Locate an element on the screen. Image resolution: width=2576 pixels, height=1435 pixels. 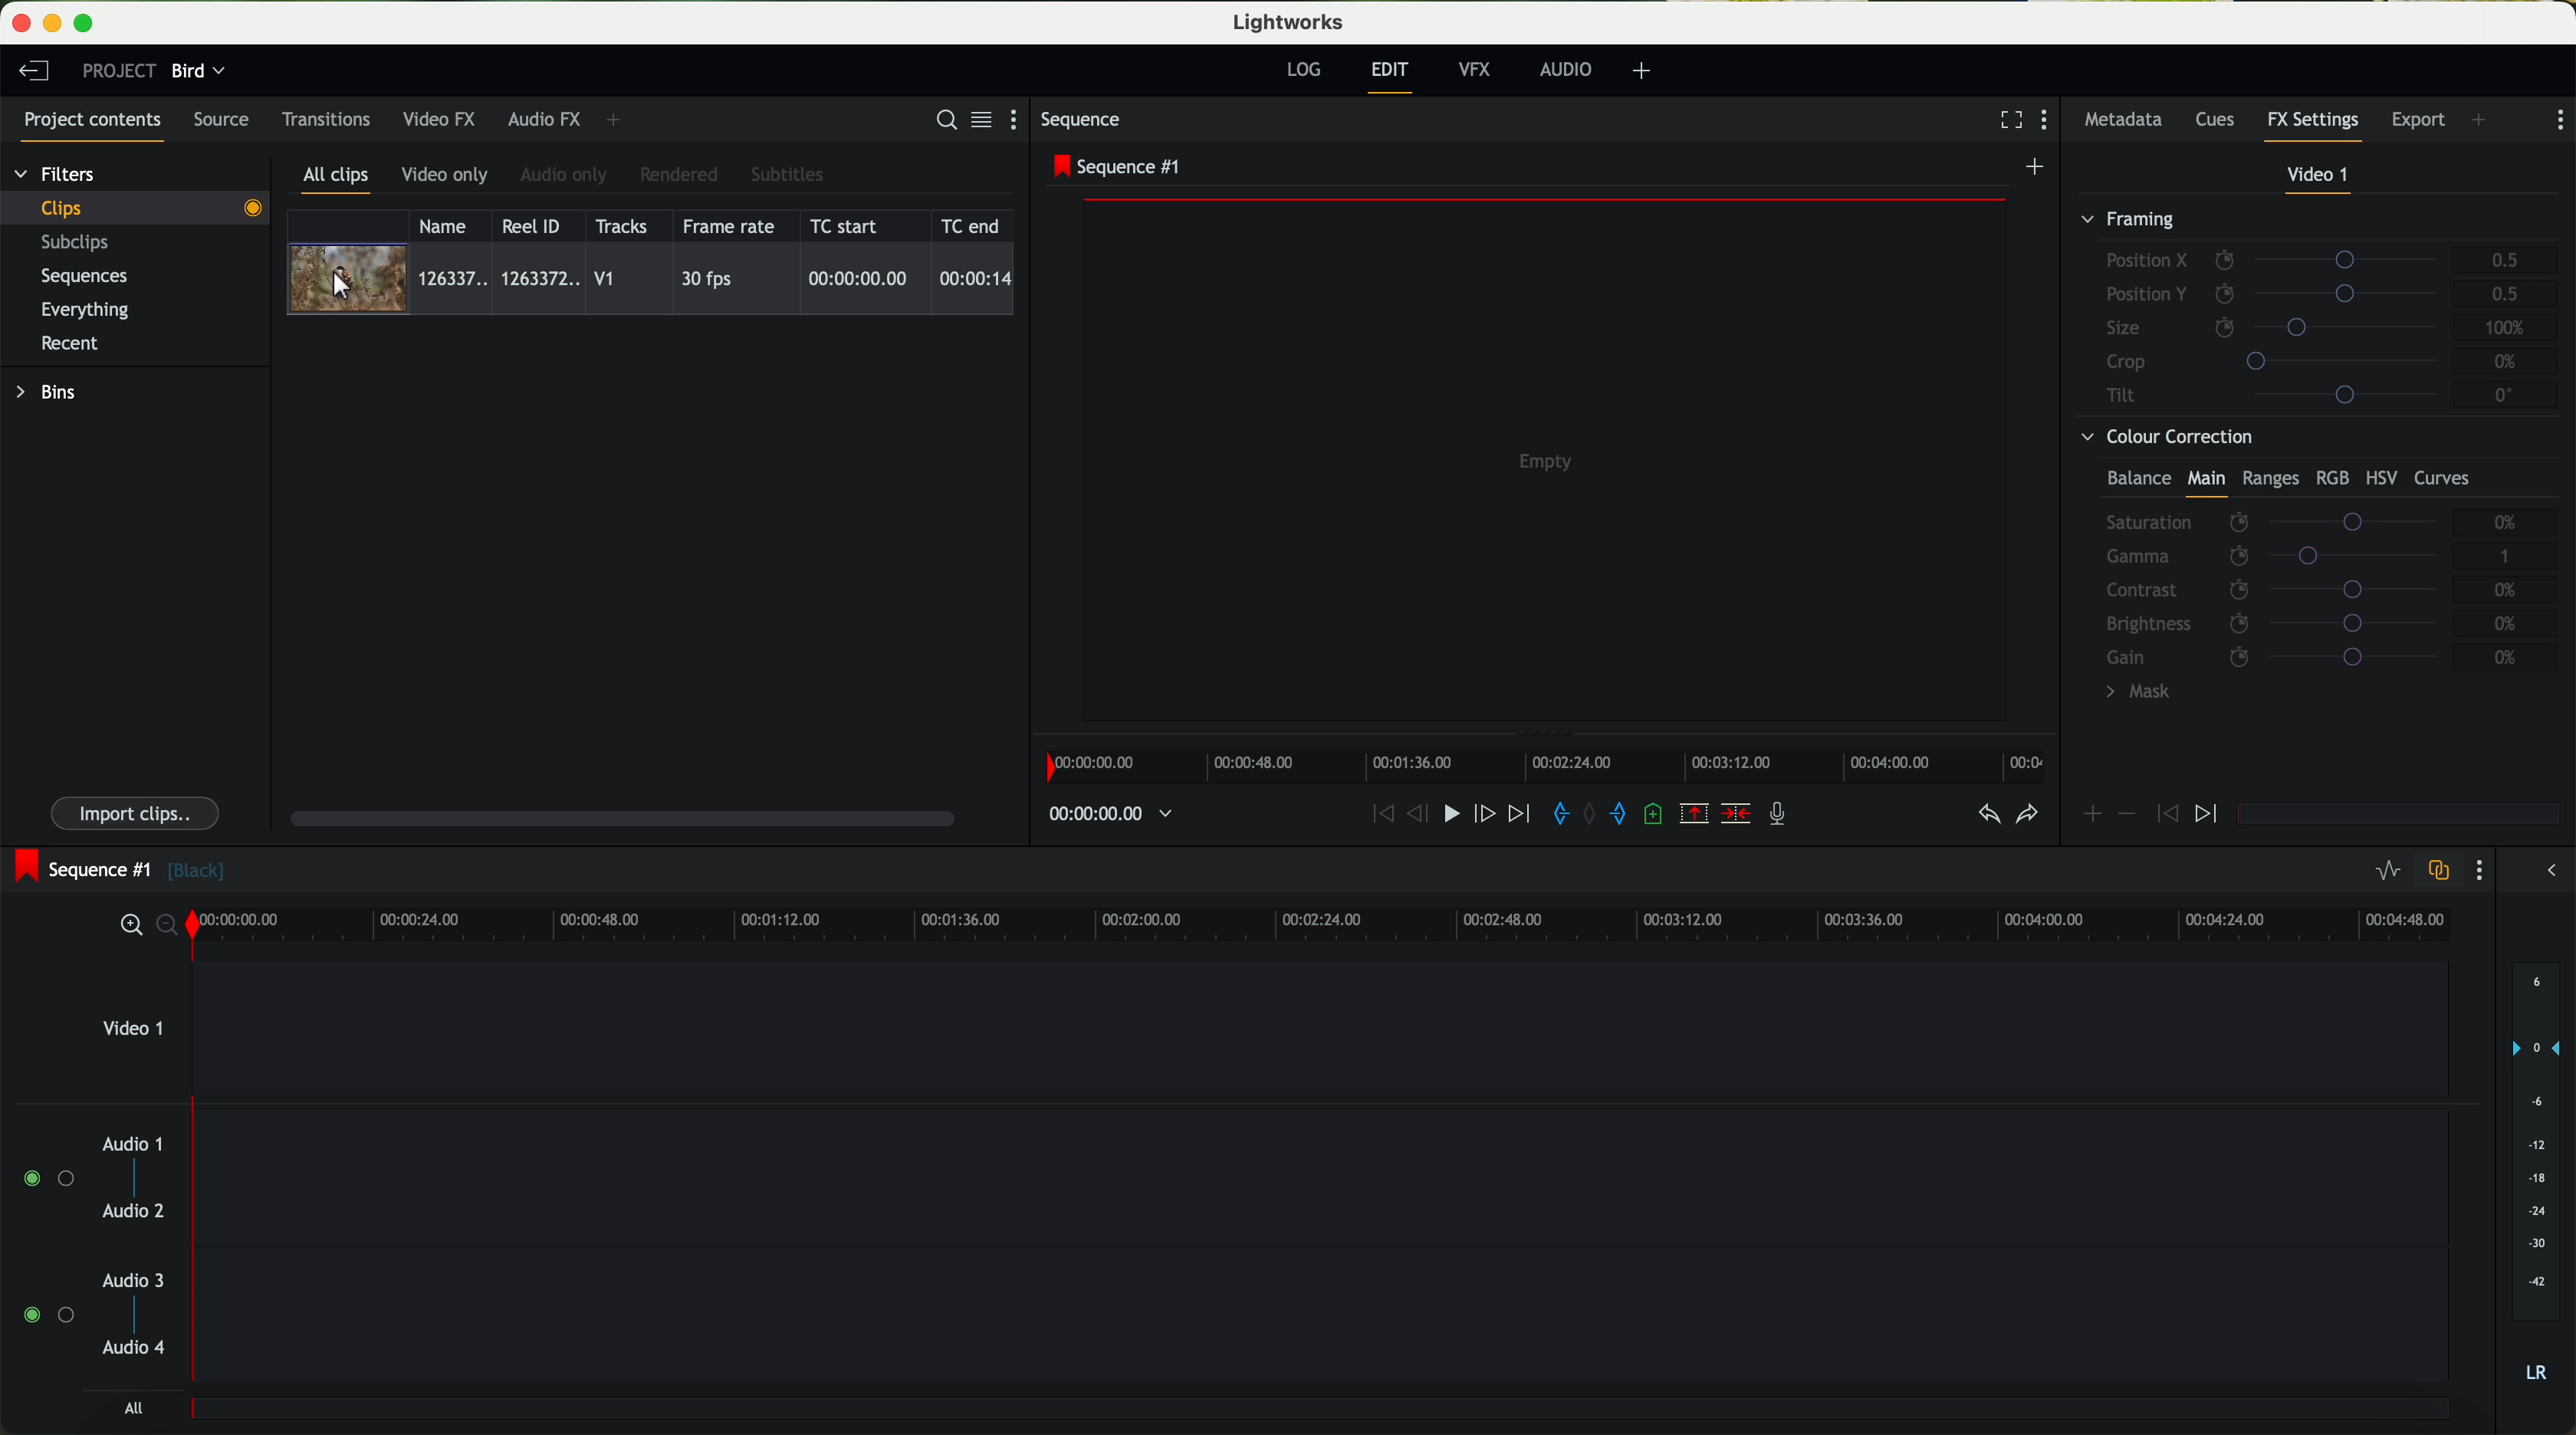
zoom out is located at coordinates (169, 928).